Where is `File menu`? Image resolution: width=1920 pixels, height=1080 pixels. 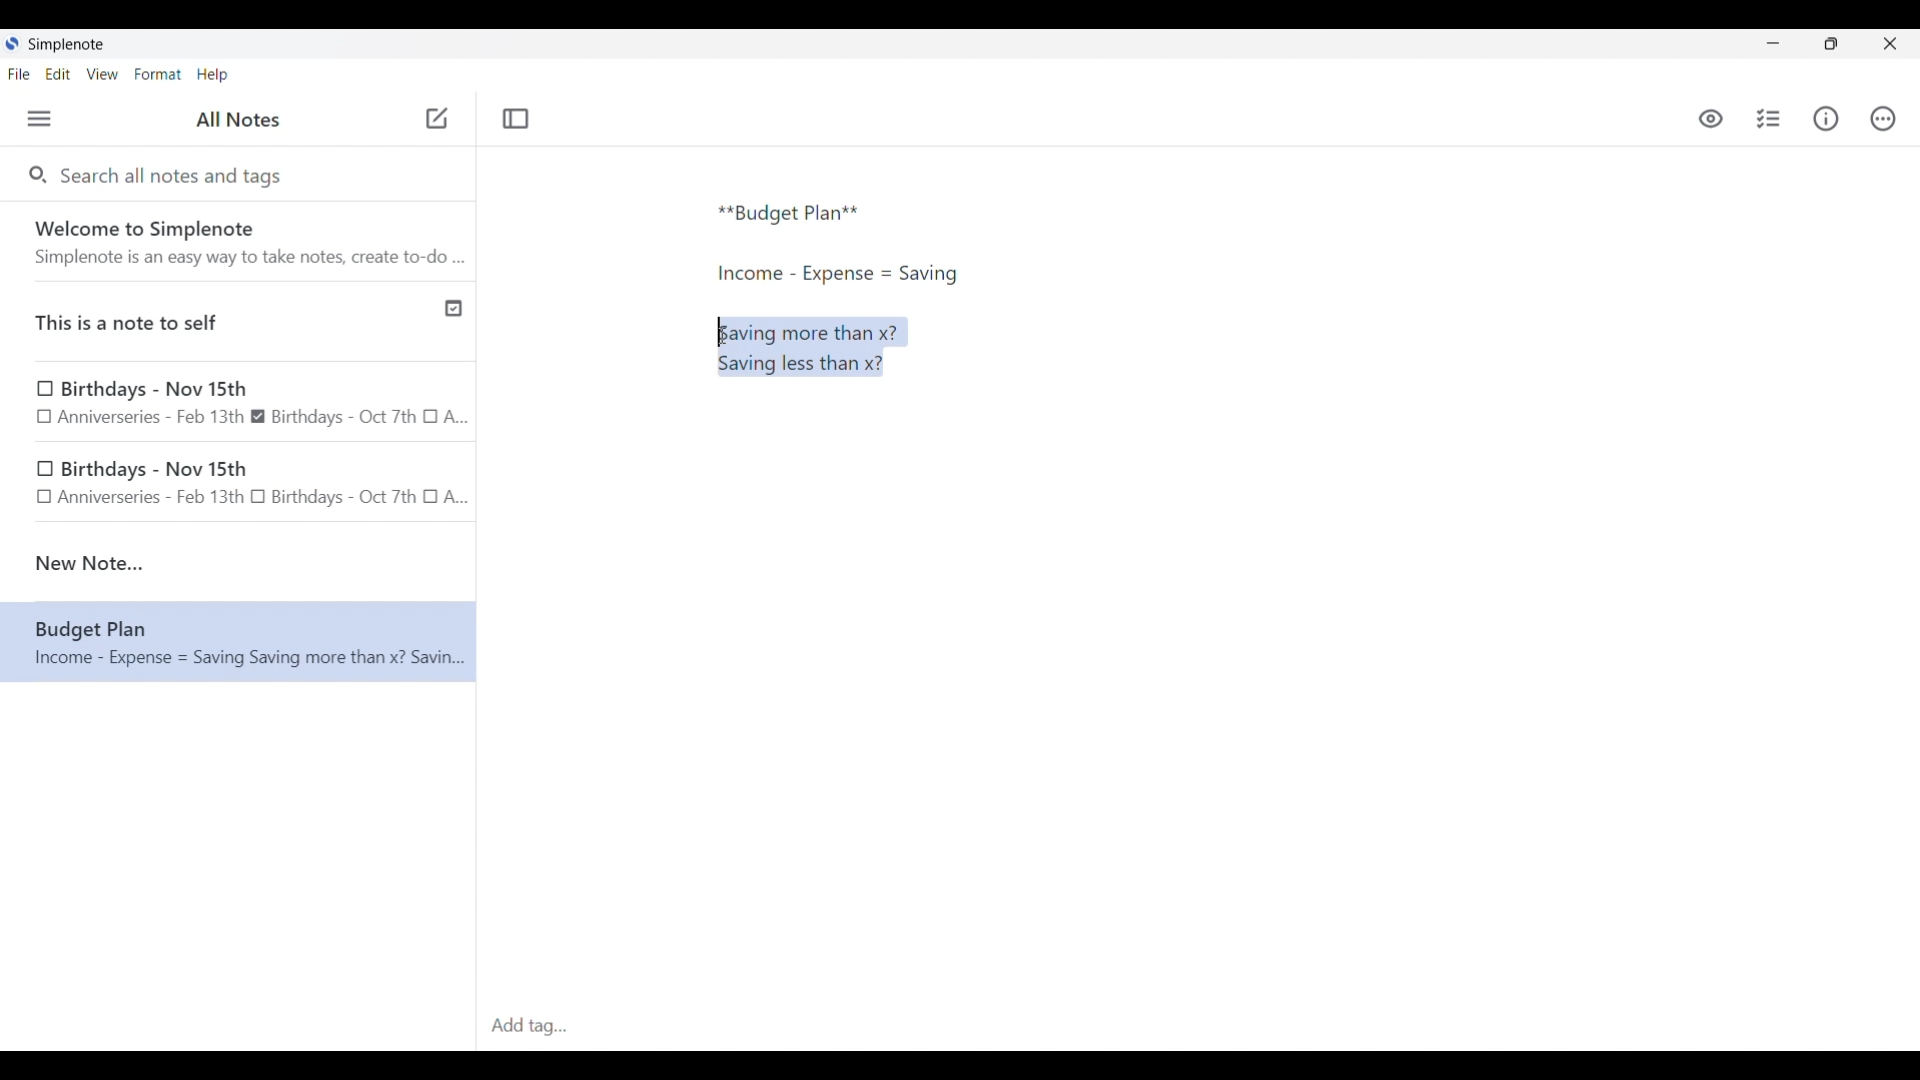
File menu is located at coordinates (19, 73).